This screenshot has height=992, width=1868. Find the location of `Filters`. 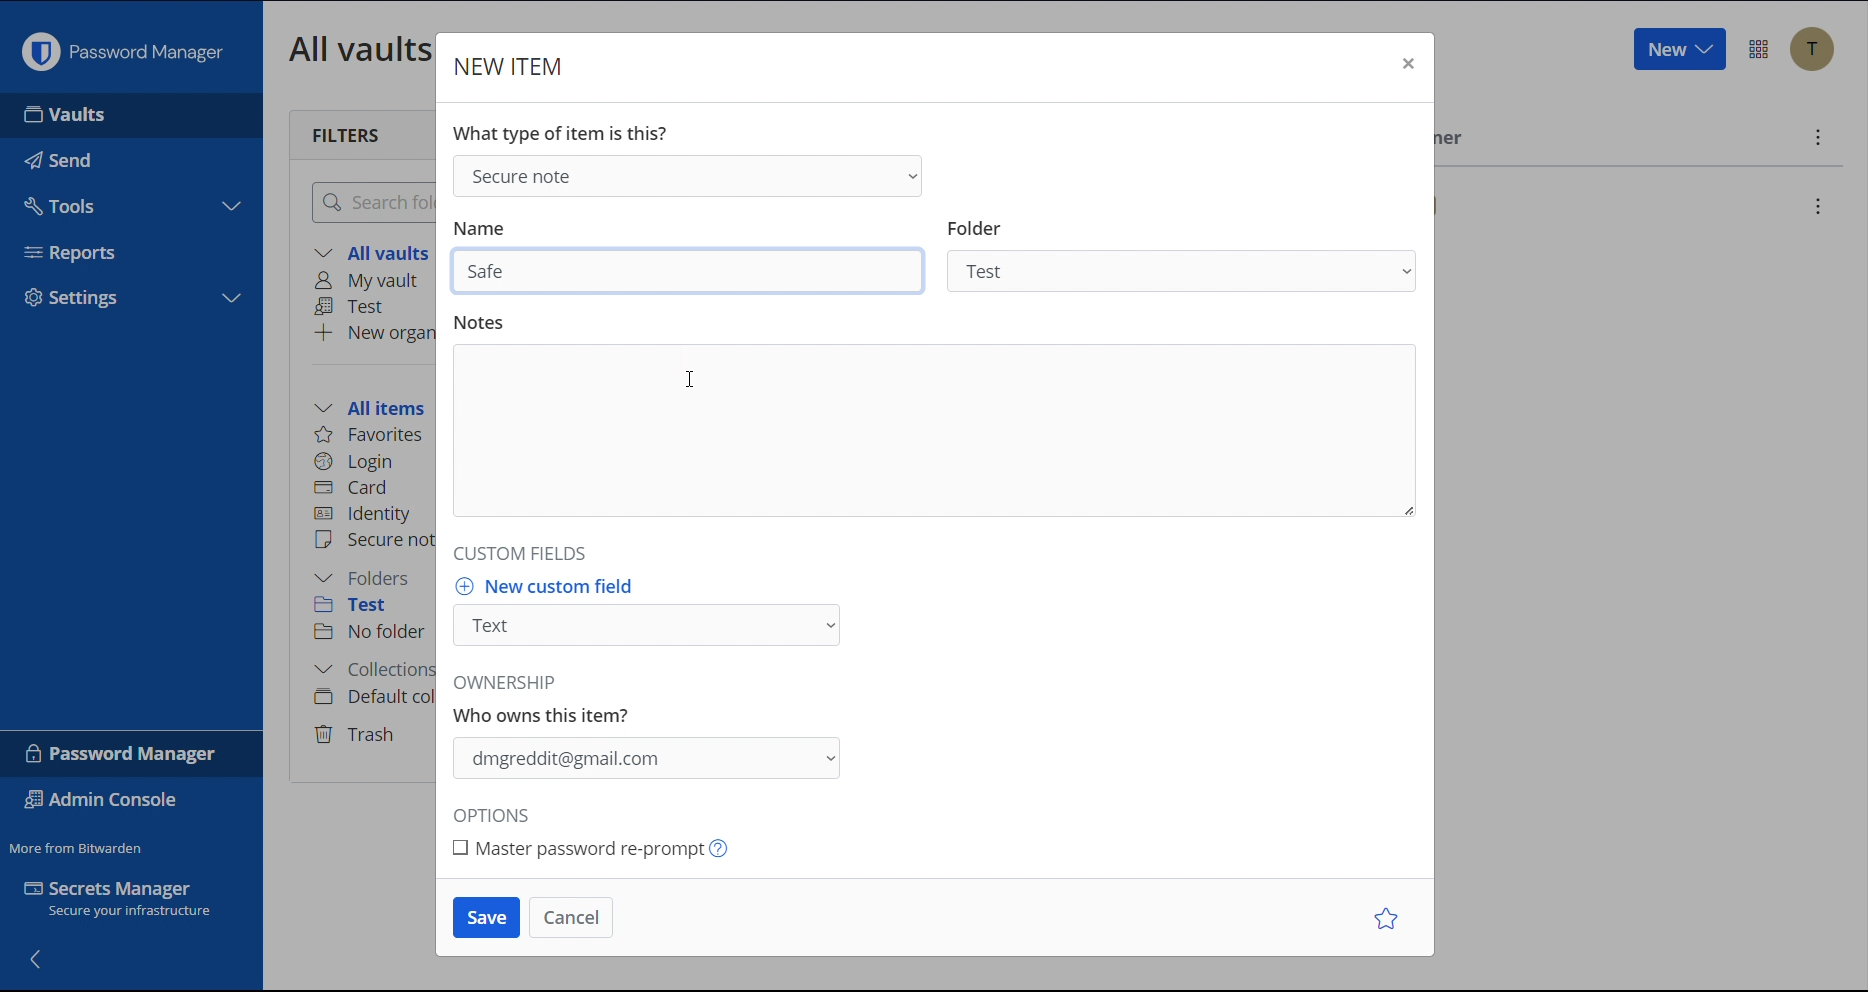

Filters is located at coordinates (348, 133).